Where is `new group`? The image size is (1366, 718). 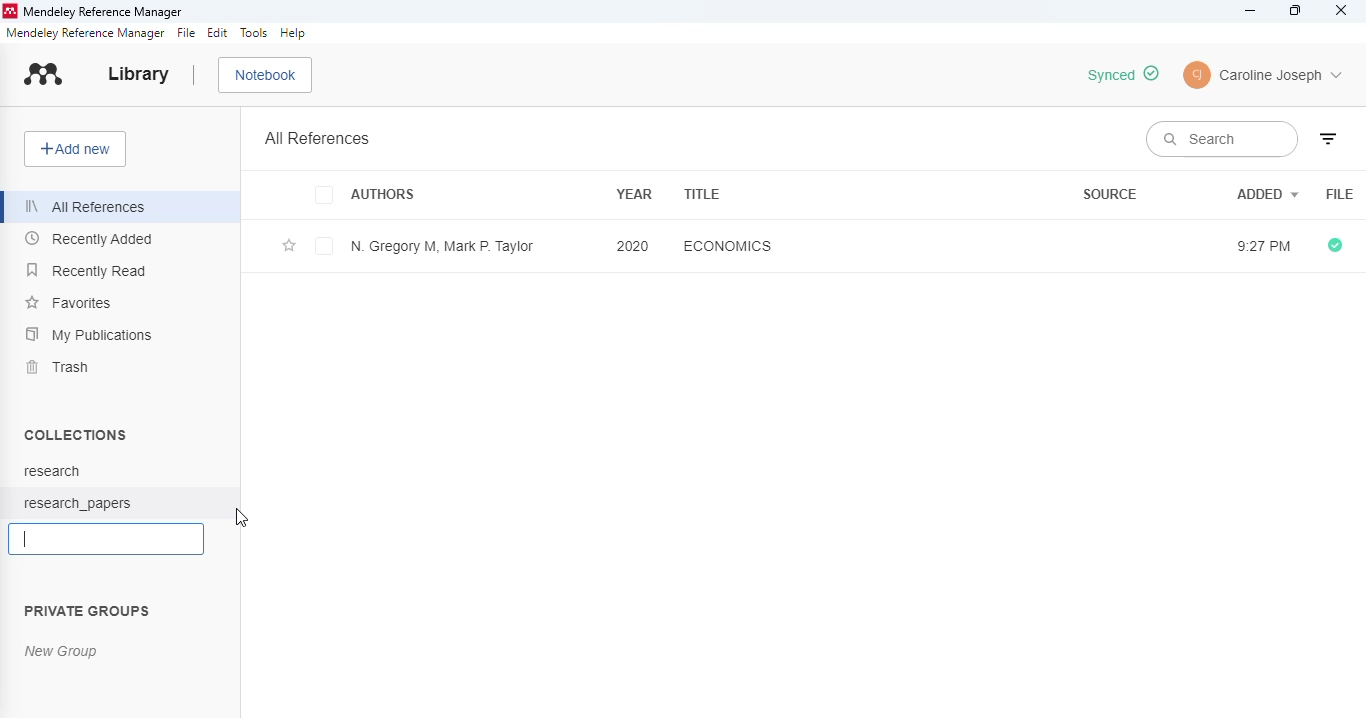
new group is located at coordinates (61, 651).